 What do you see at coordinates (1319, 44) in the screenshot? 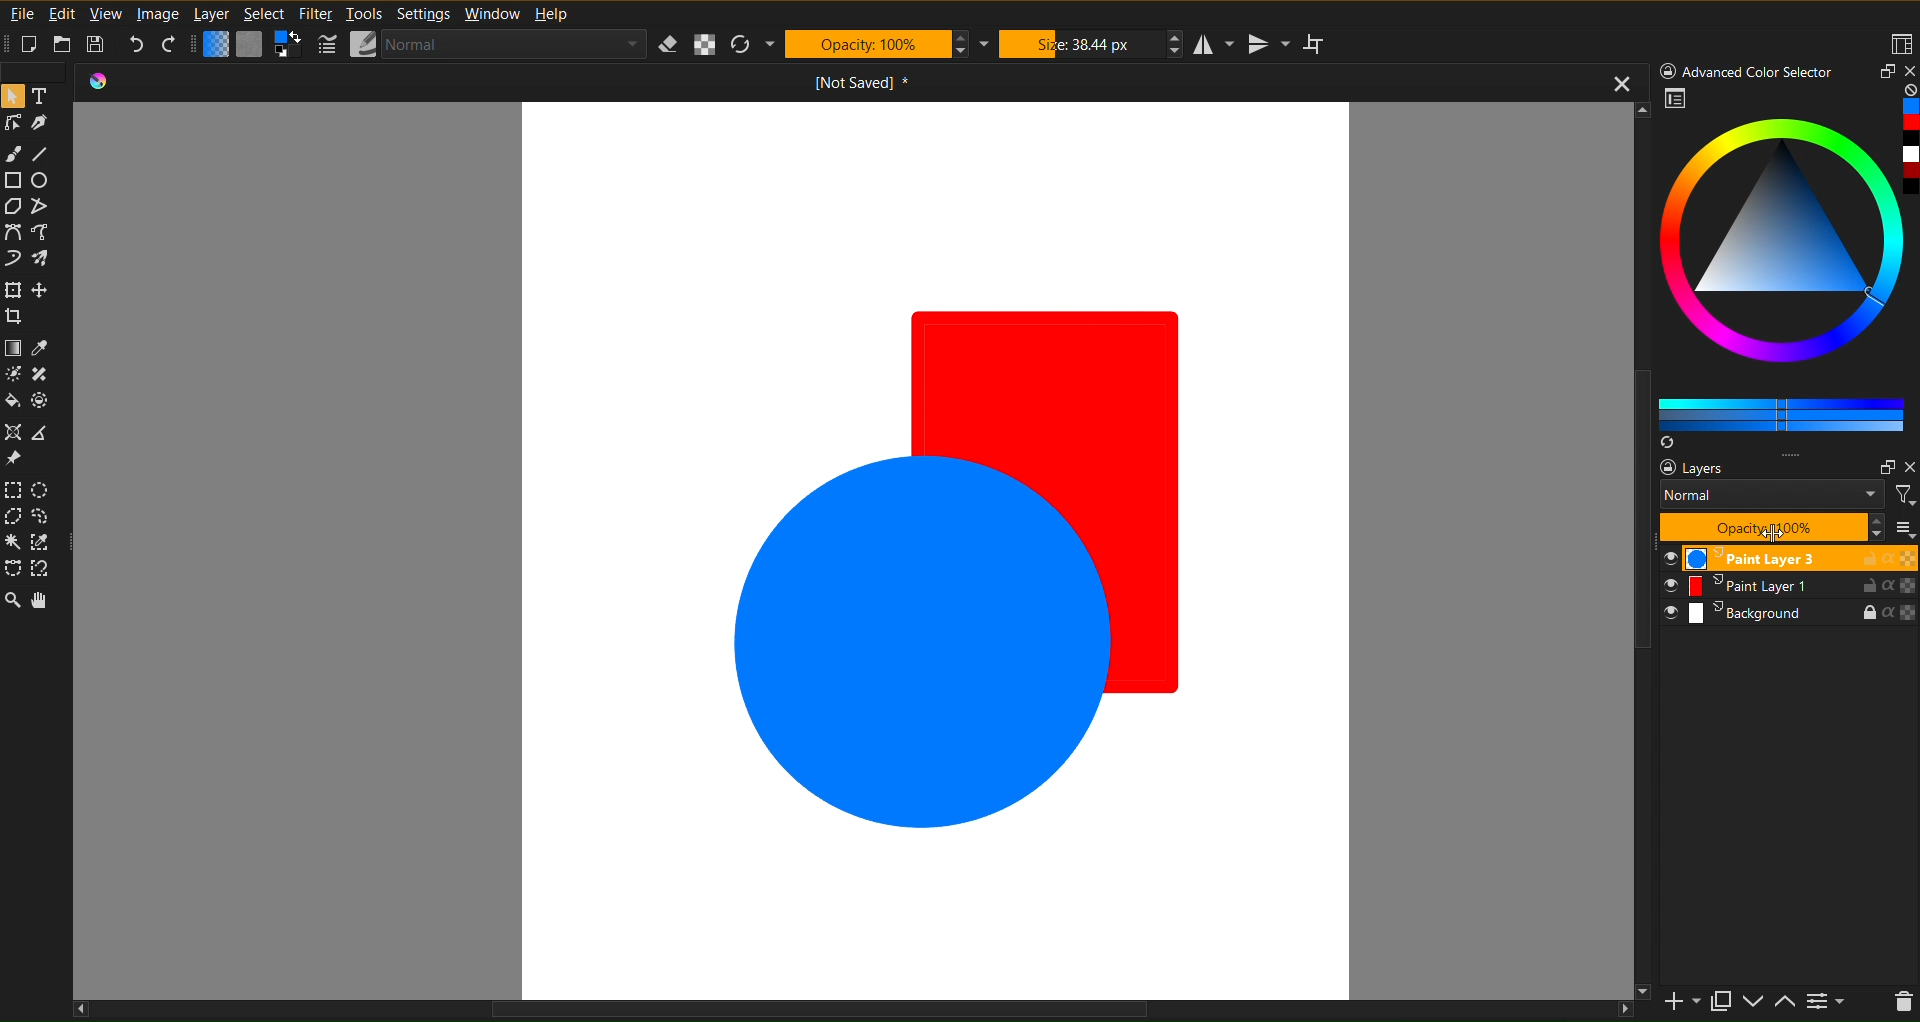
I see `Wrap Around Mode` at bounding box center [1319, 44].